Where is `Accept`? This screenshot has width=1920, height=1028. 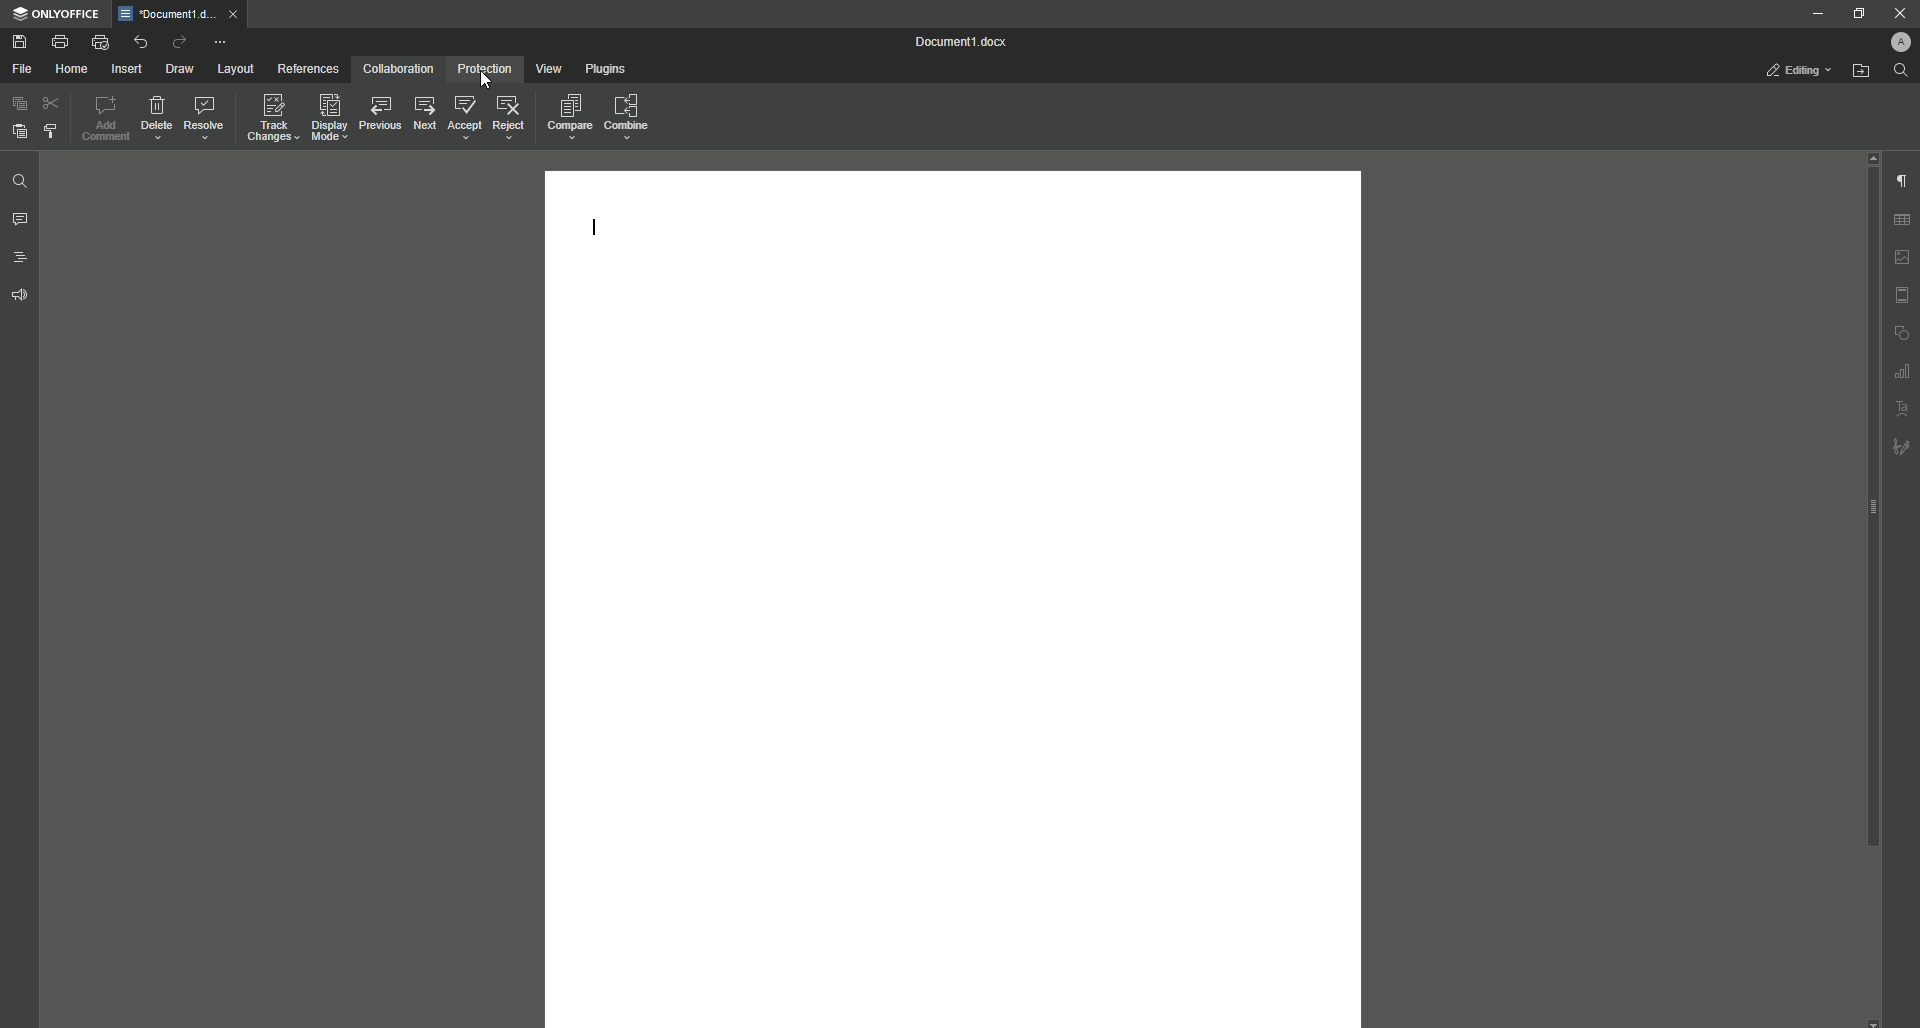 Accept is located at coordinates (465, 118).